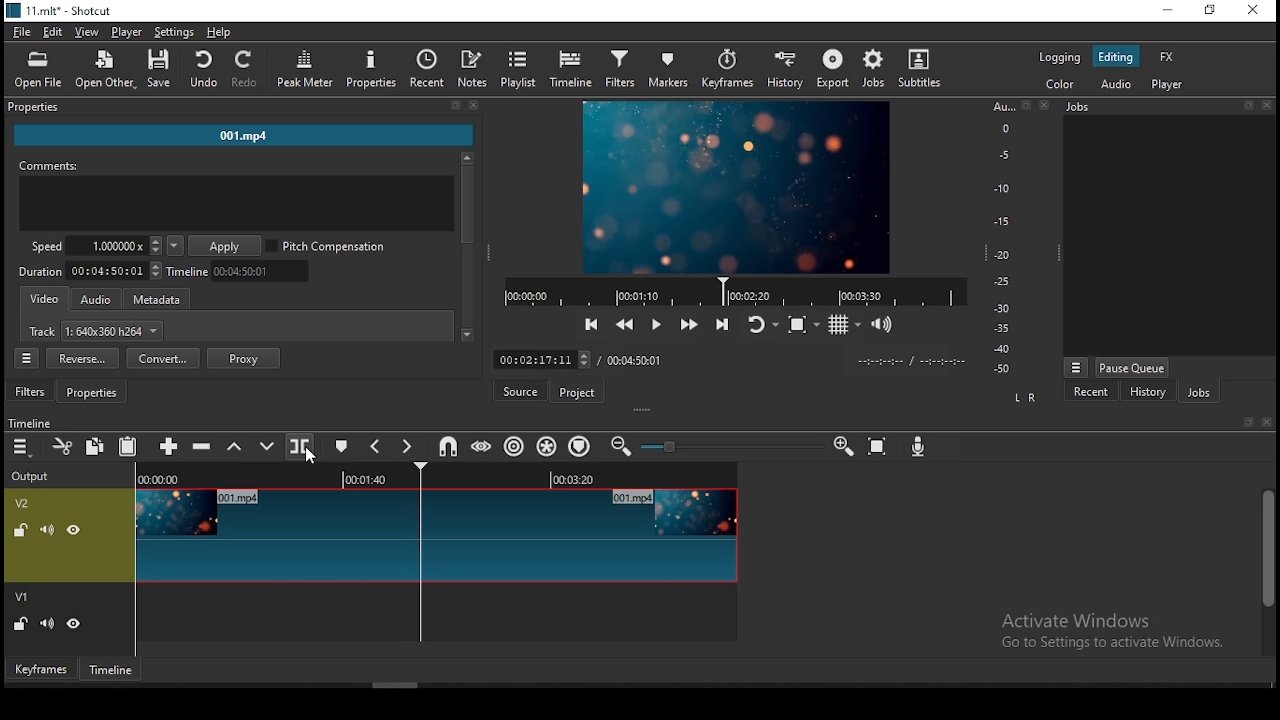  I want to click on show volume control, so click(883, 327).